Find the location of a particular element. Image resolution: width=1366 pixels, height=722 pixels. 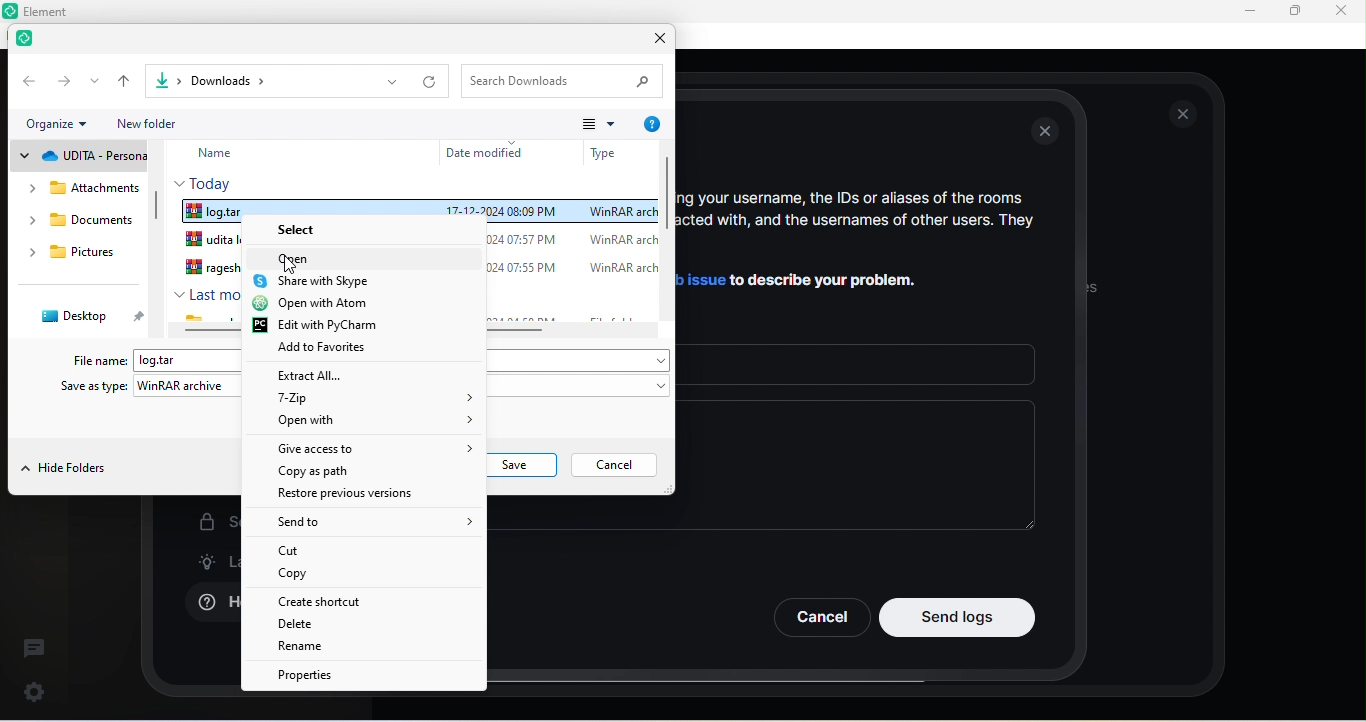

extract all is located at coordinates (342, 375).